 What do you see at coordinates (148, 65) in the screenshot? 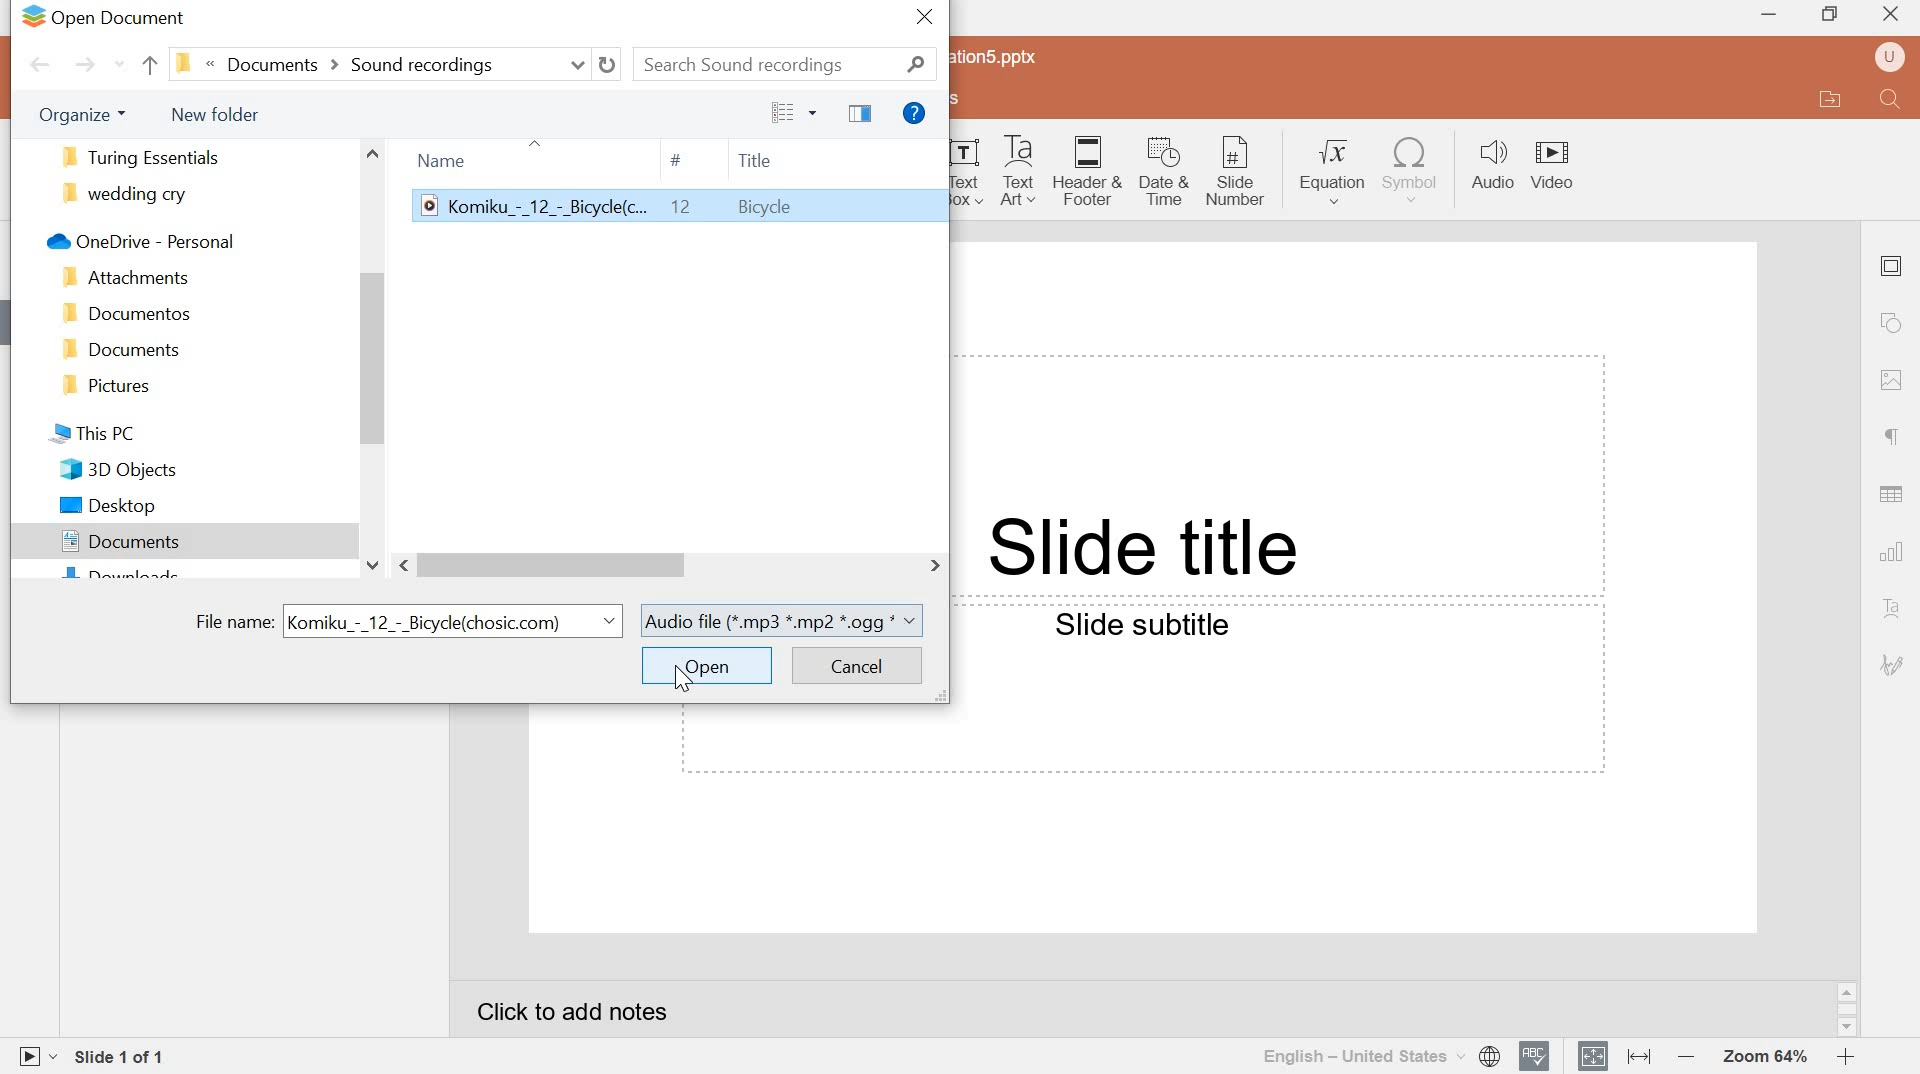
I see `back` at bounding box center [148, 65].